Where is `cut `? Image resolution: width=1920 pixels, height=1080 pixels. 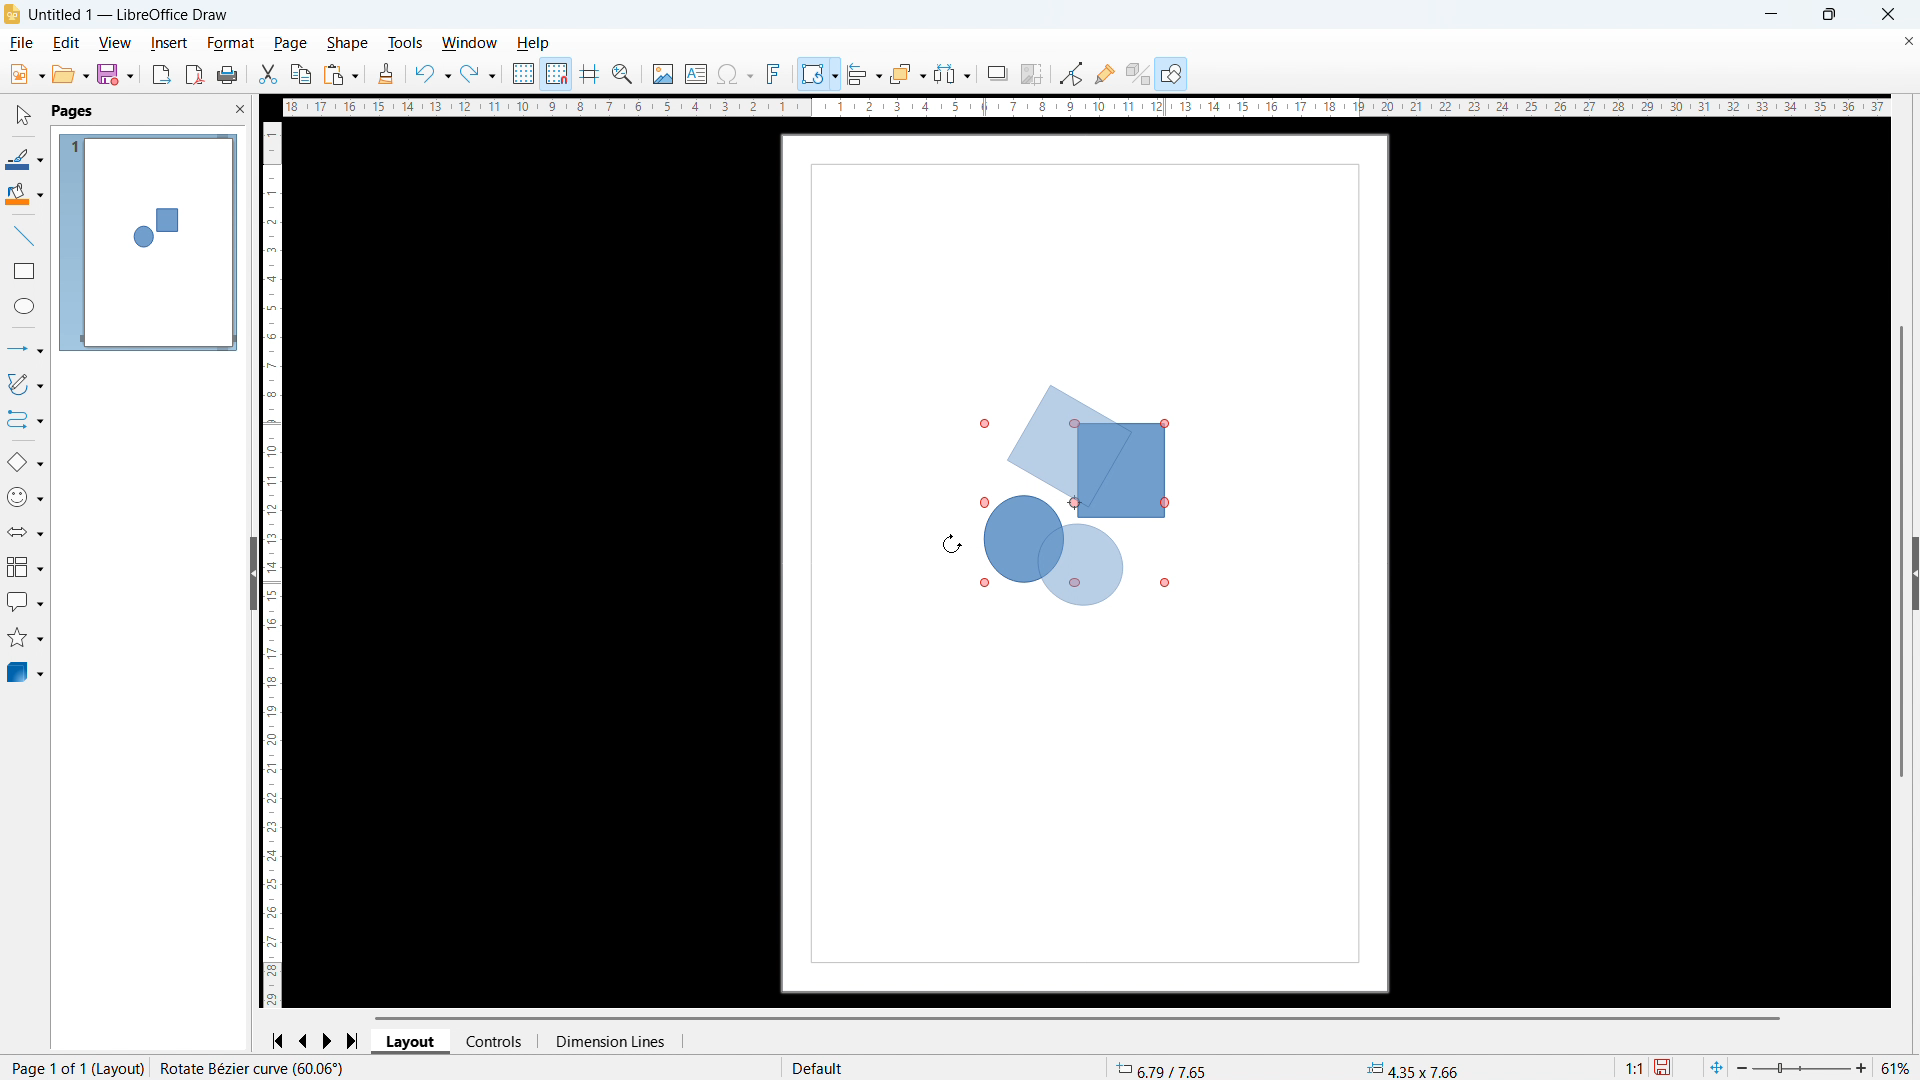
cut  is located at coordinates (268, 74).